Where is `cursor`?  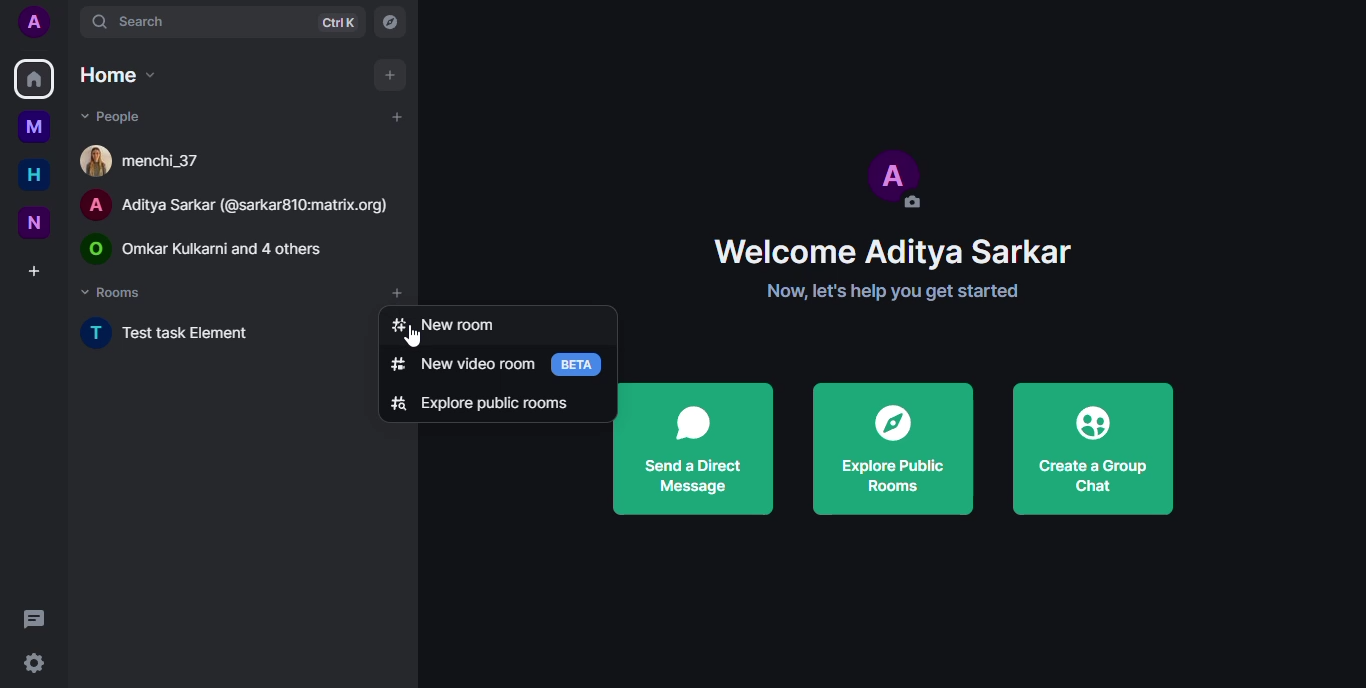 cursor is located at coordinates (423, 335).